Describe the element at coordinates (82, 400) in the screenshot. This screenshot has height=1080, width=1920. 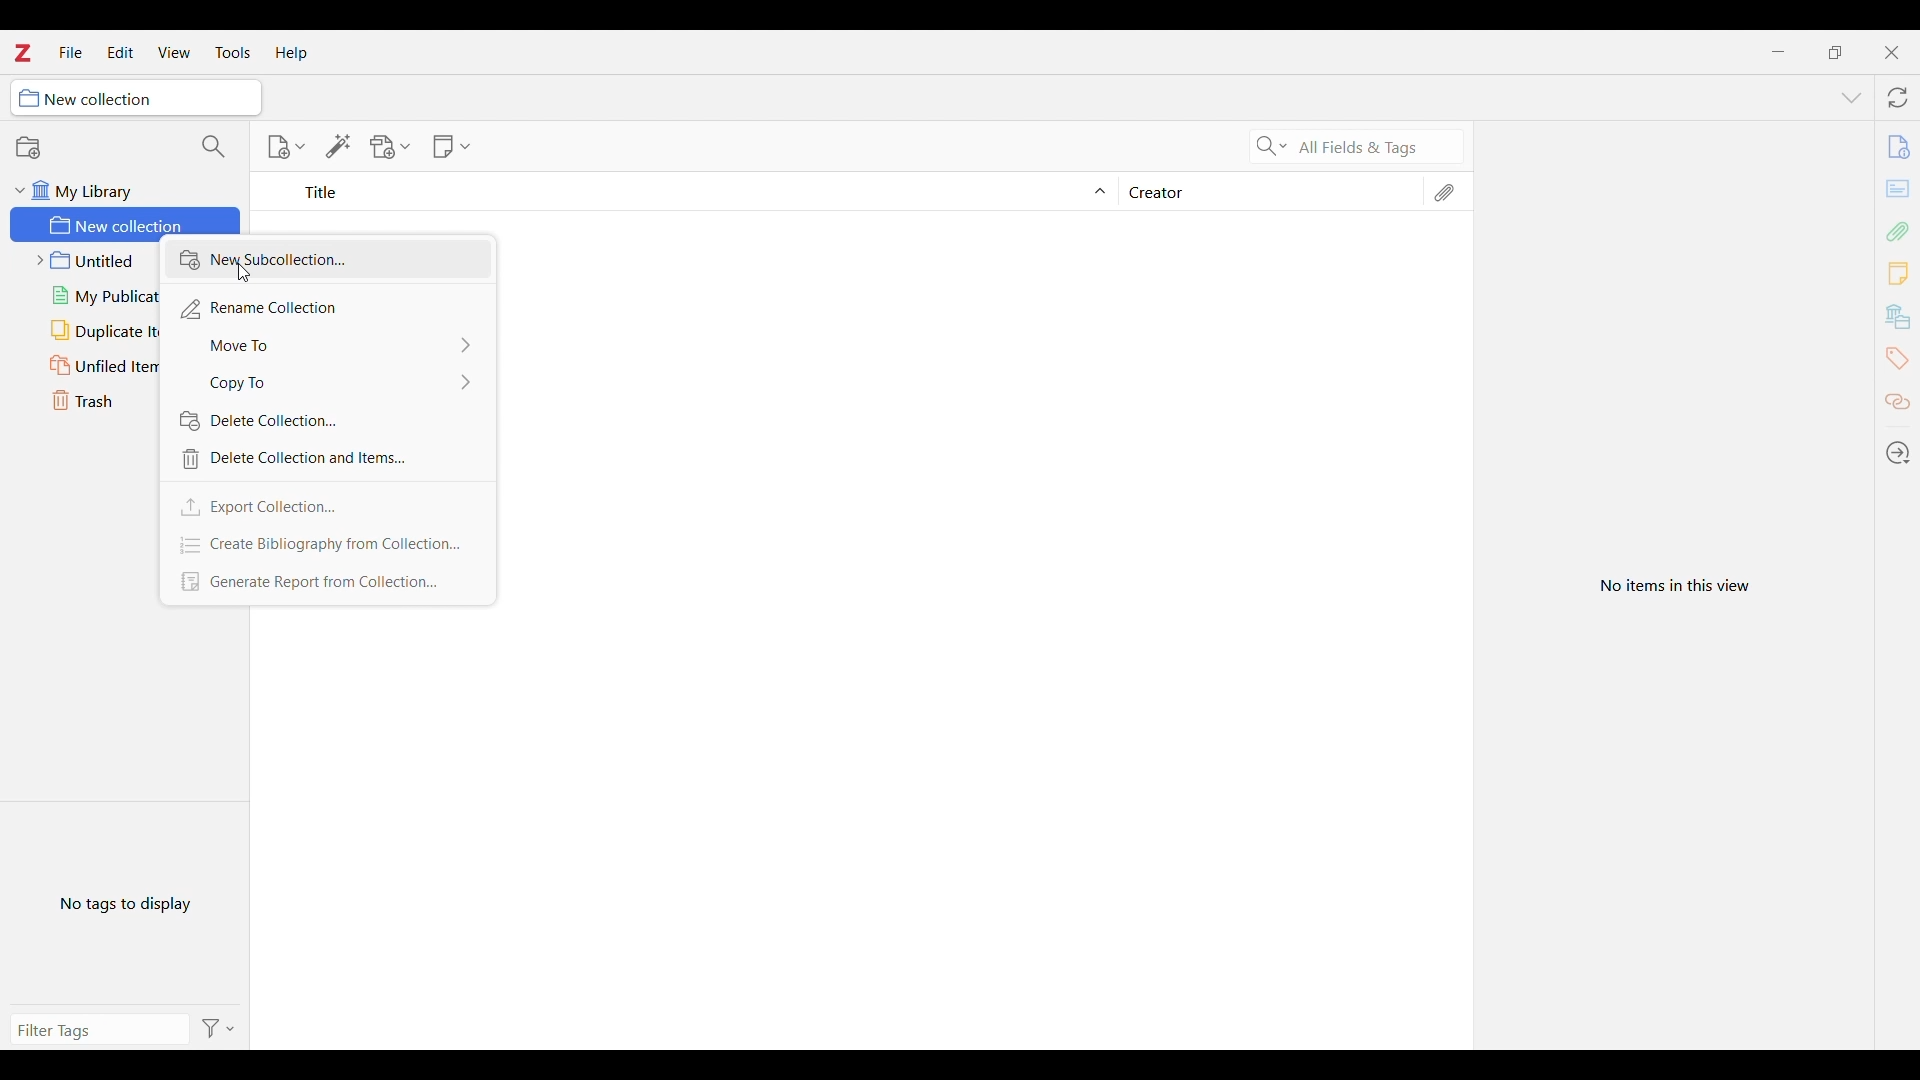
I see `Trash folder` at that location.